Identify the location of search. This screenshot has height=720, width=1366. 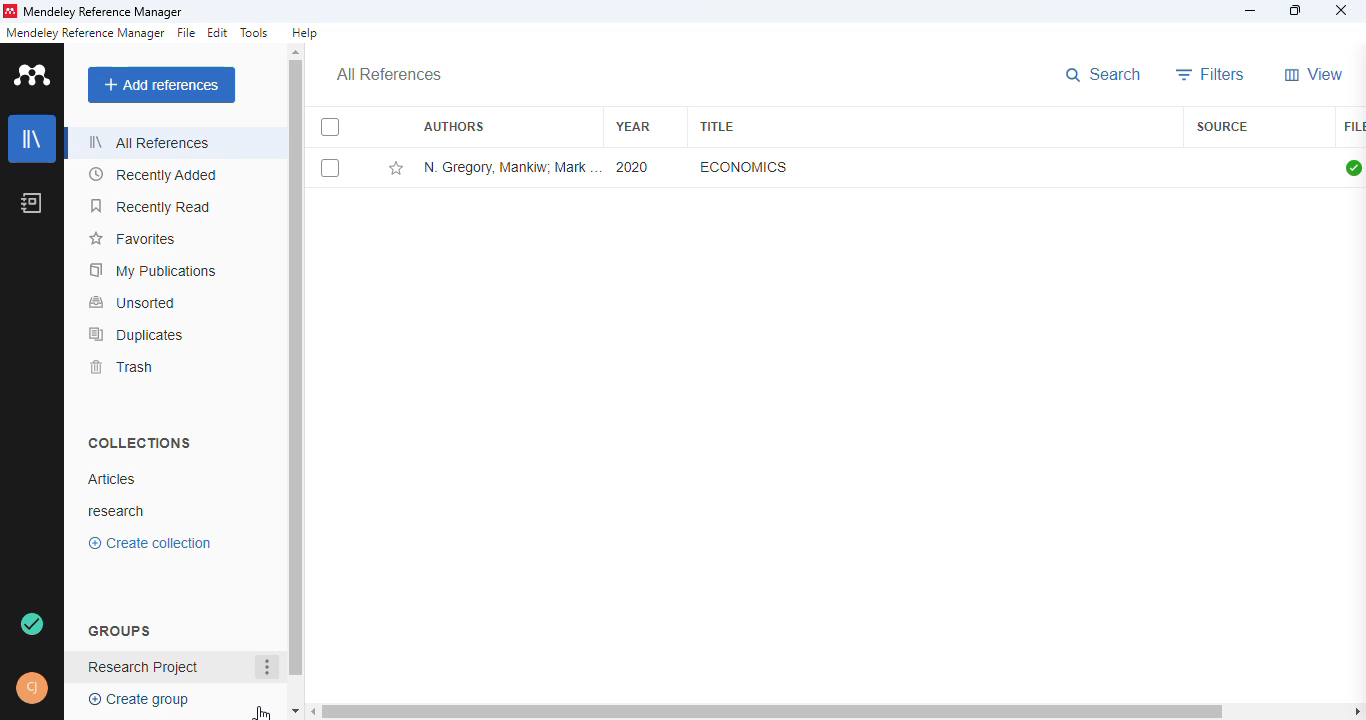
(1103, 75).